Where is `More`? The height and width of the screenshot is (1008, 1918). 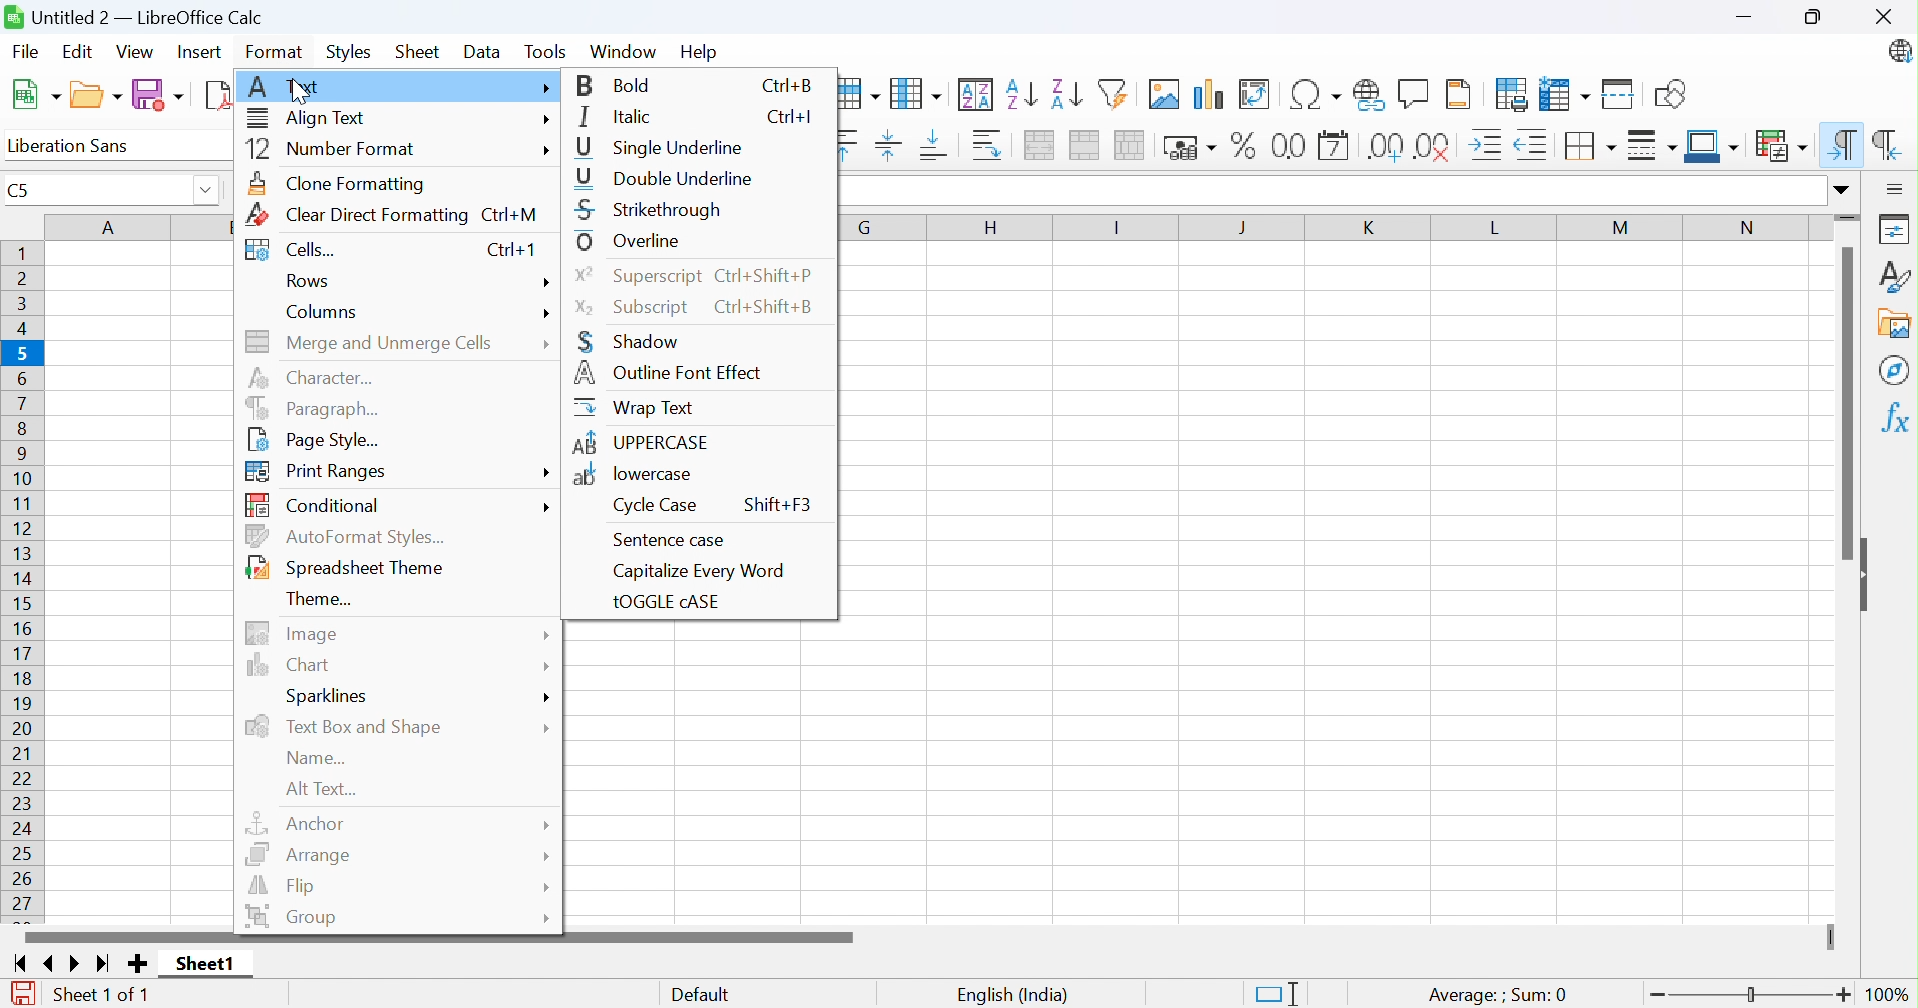
More is located at coordinates (540, 150).